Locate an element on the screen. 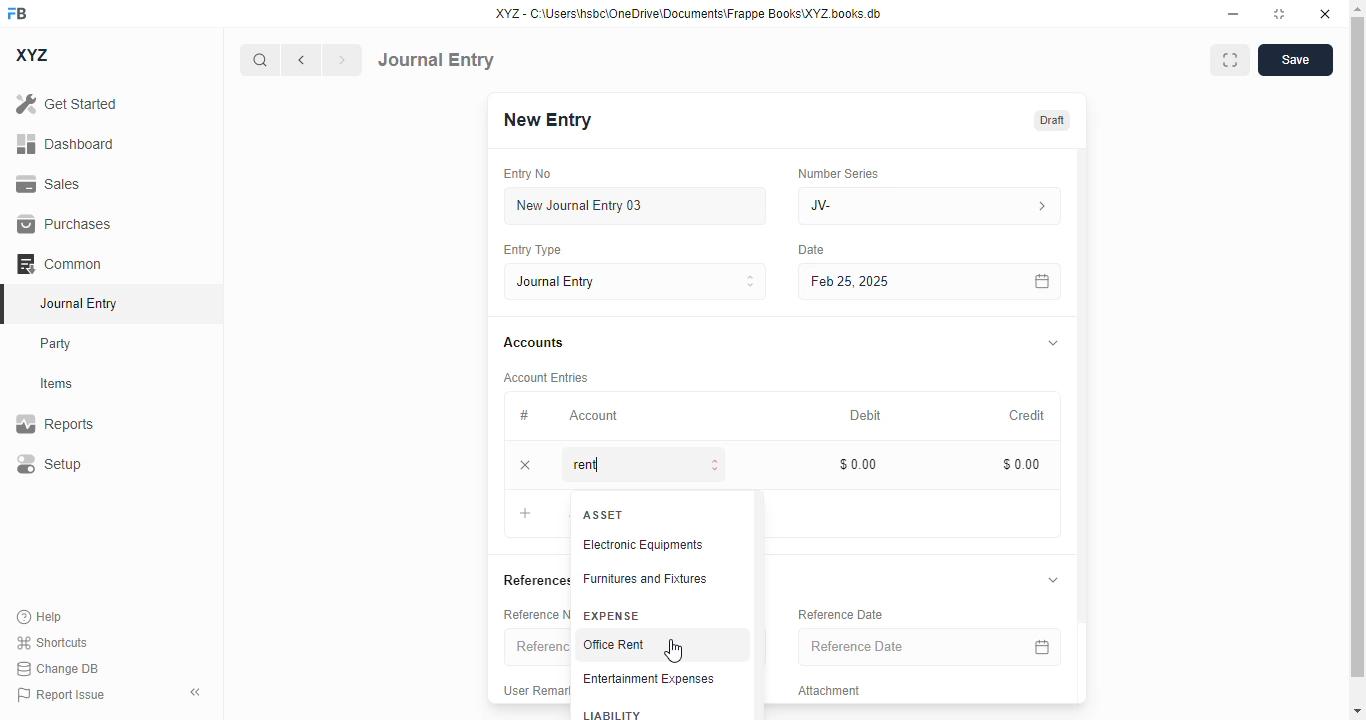 The width and height of the screenshot is (1366, 720). JV- is located at coordinates (882, 207).